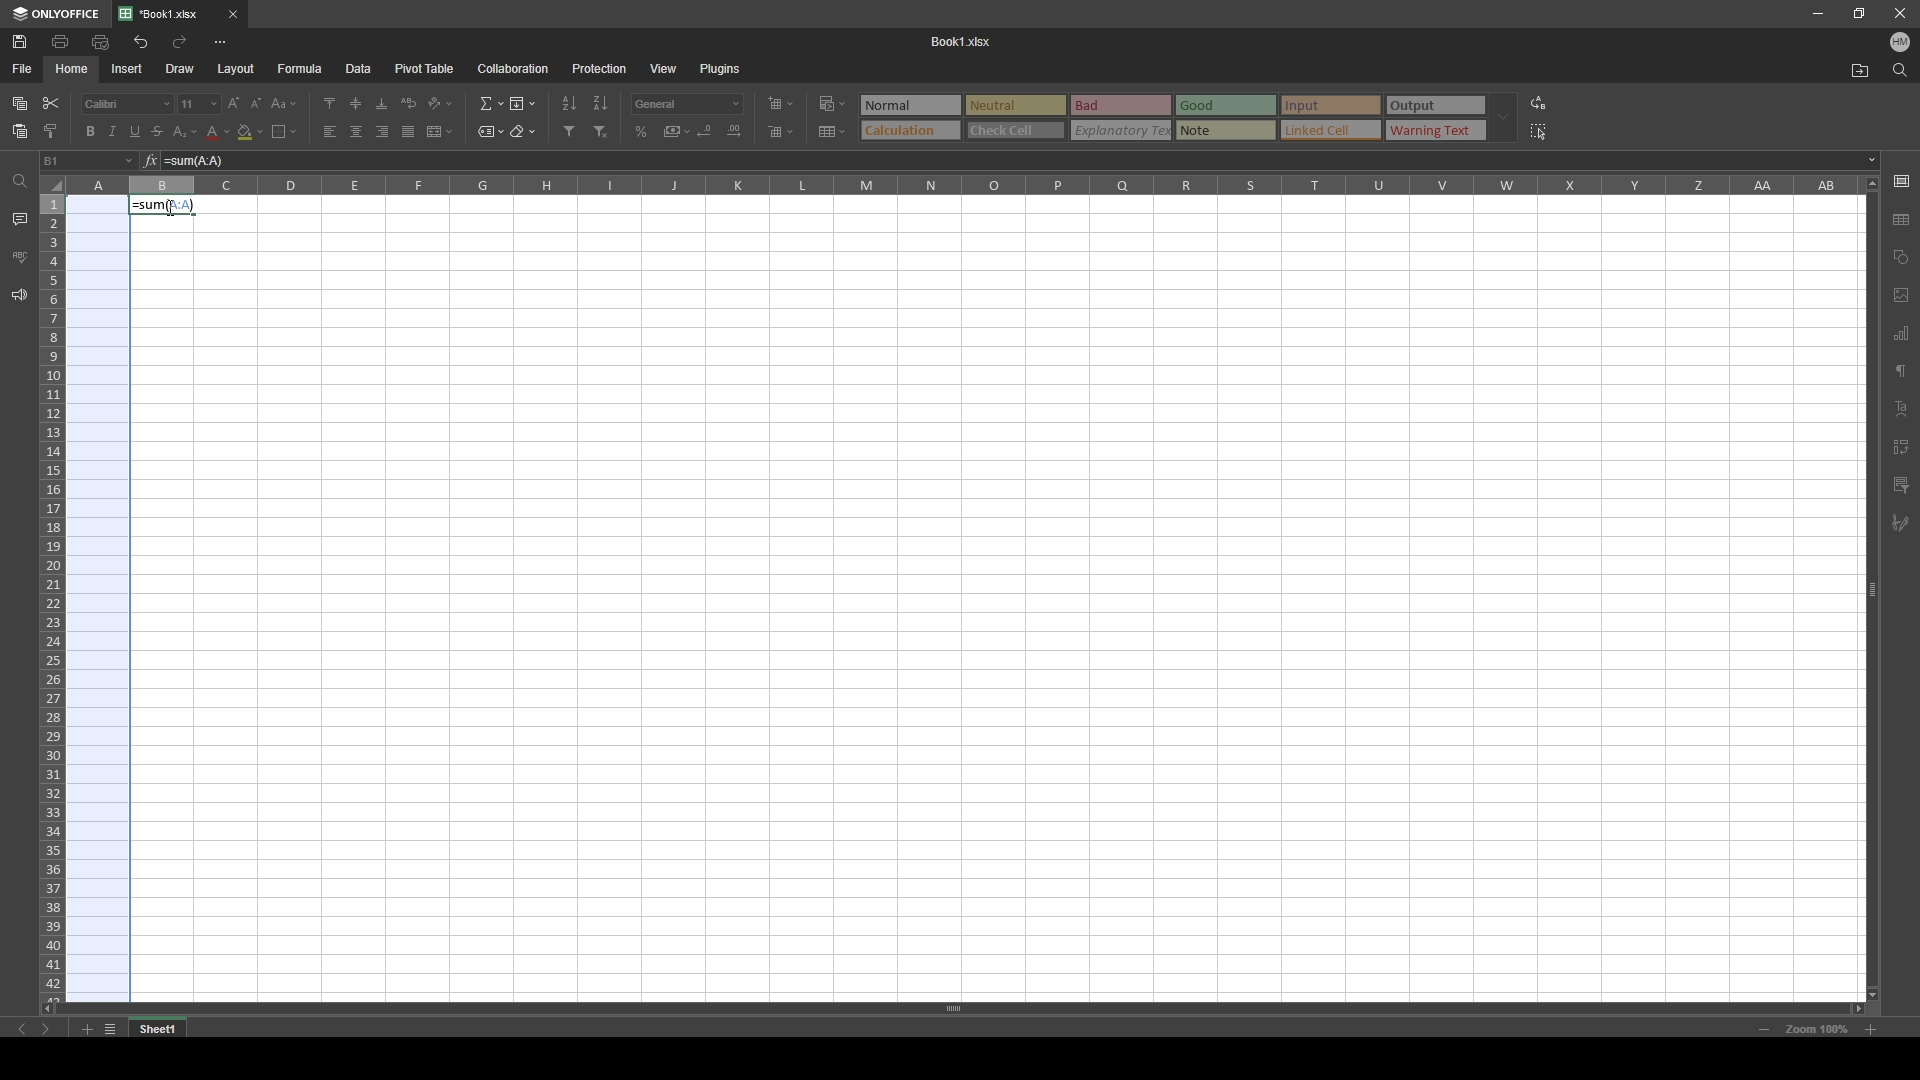  Describe the element at coordinates (128, 104) in the screenshot. I see `font style` at that location.